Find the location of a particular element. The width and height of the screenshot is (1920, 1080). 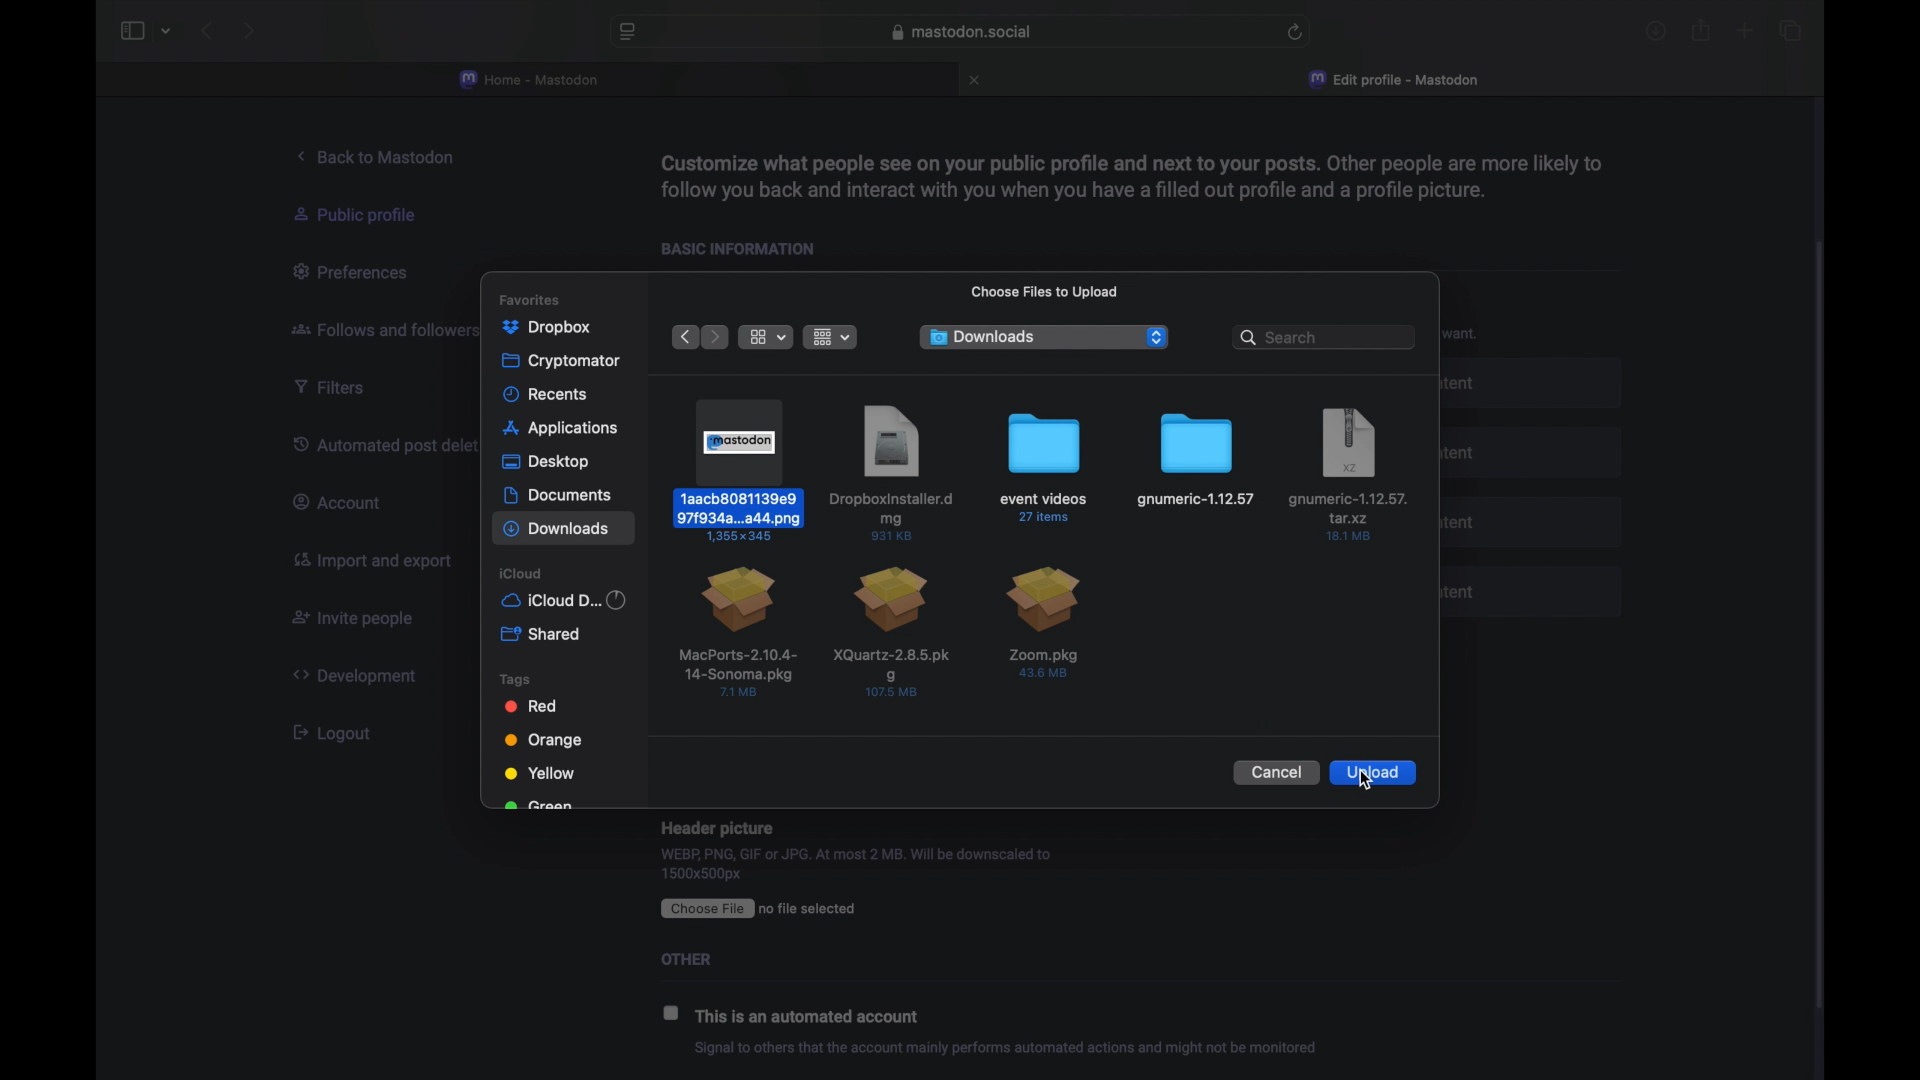

edit profile - mastodon is located at coordinates (1397, 80).